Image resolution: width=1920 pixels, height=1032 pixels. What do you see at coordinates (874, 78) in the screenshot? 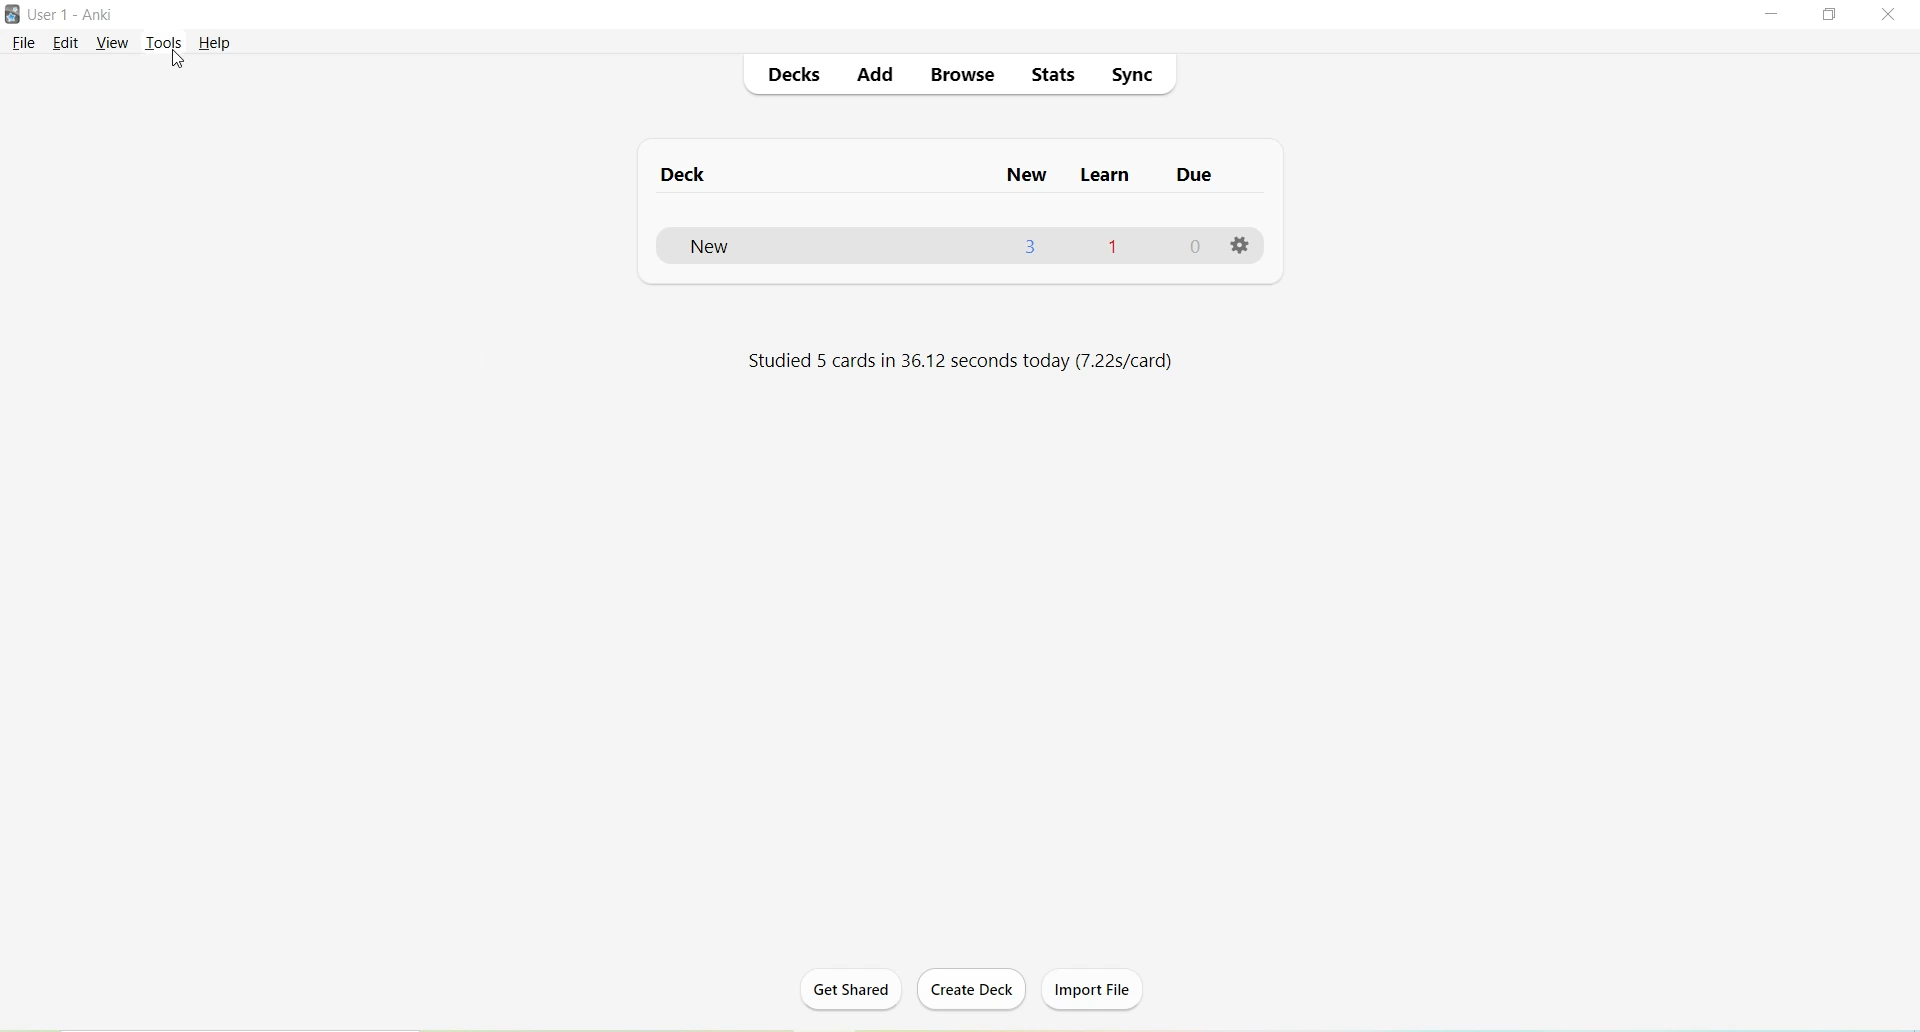
I see `Add` at bounding box center [874, 78].